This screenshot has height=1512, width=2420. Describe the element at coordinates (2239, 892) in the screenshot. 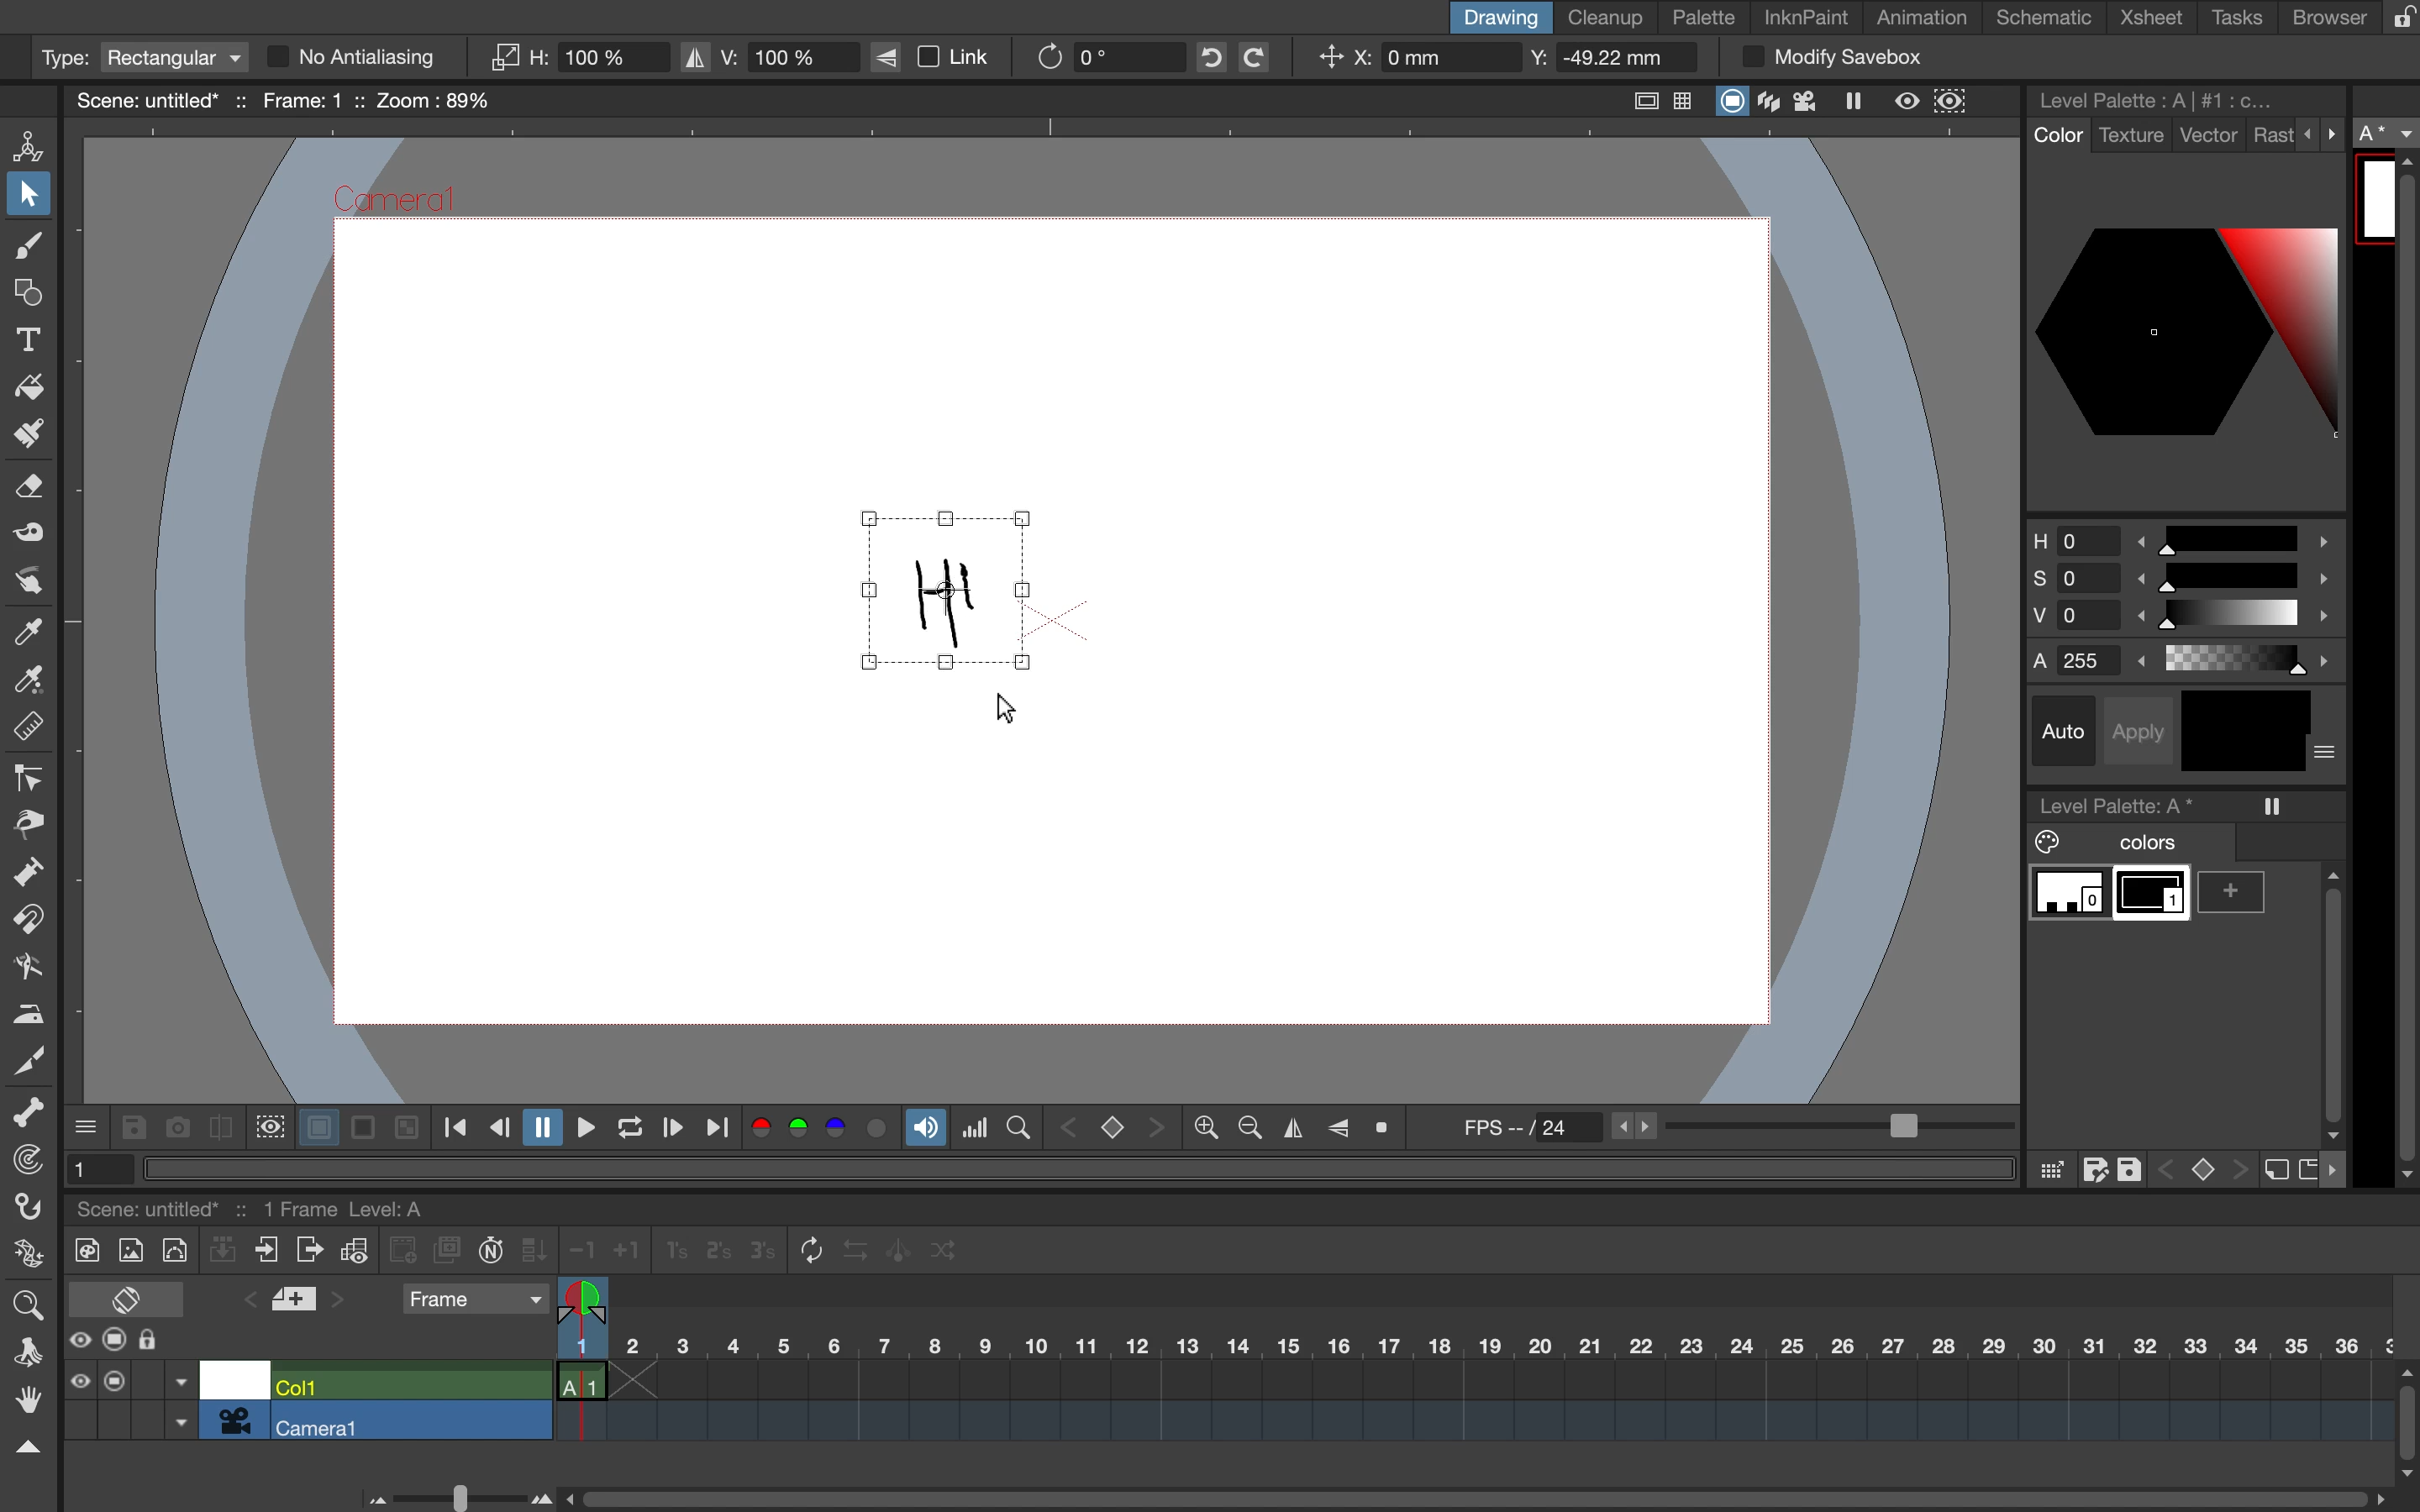

I see `add color` at that location.